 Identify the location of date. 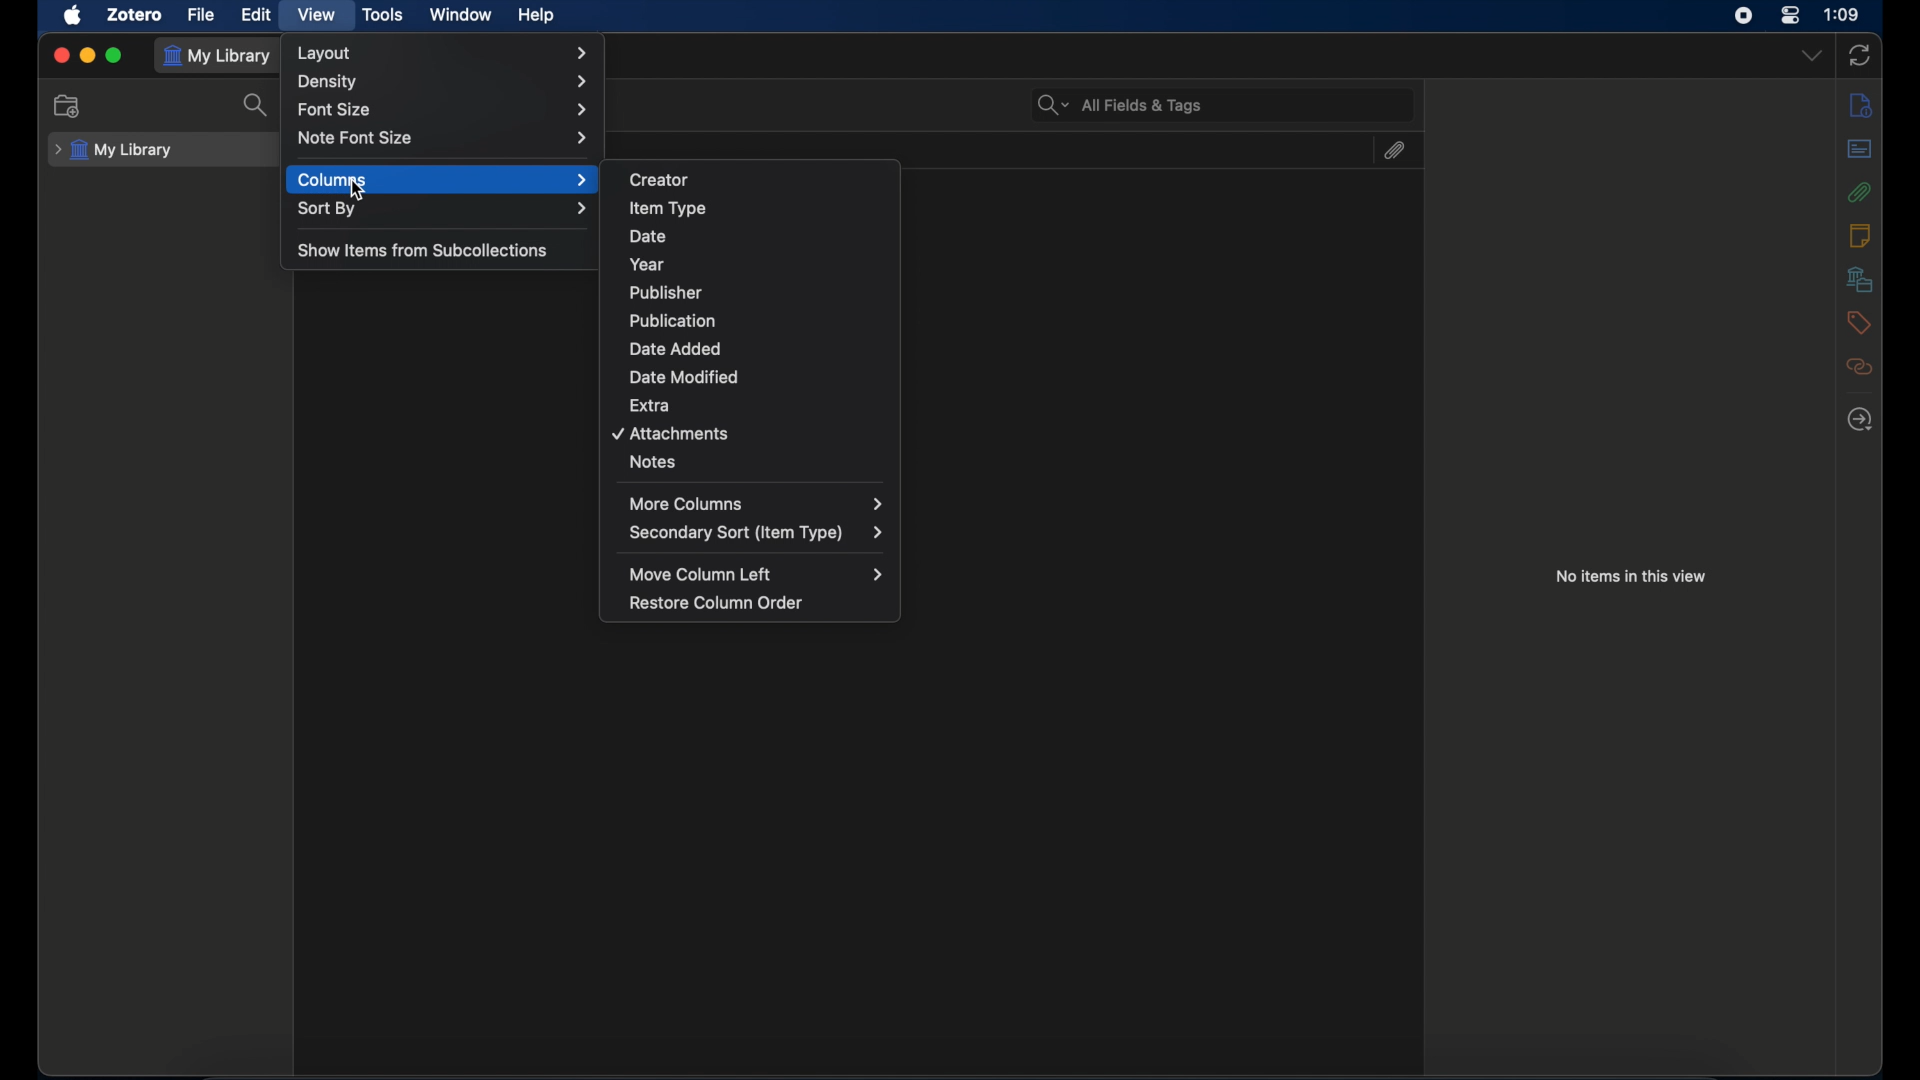
(649, 237).